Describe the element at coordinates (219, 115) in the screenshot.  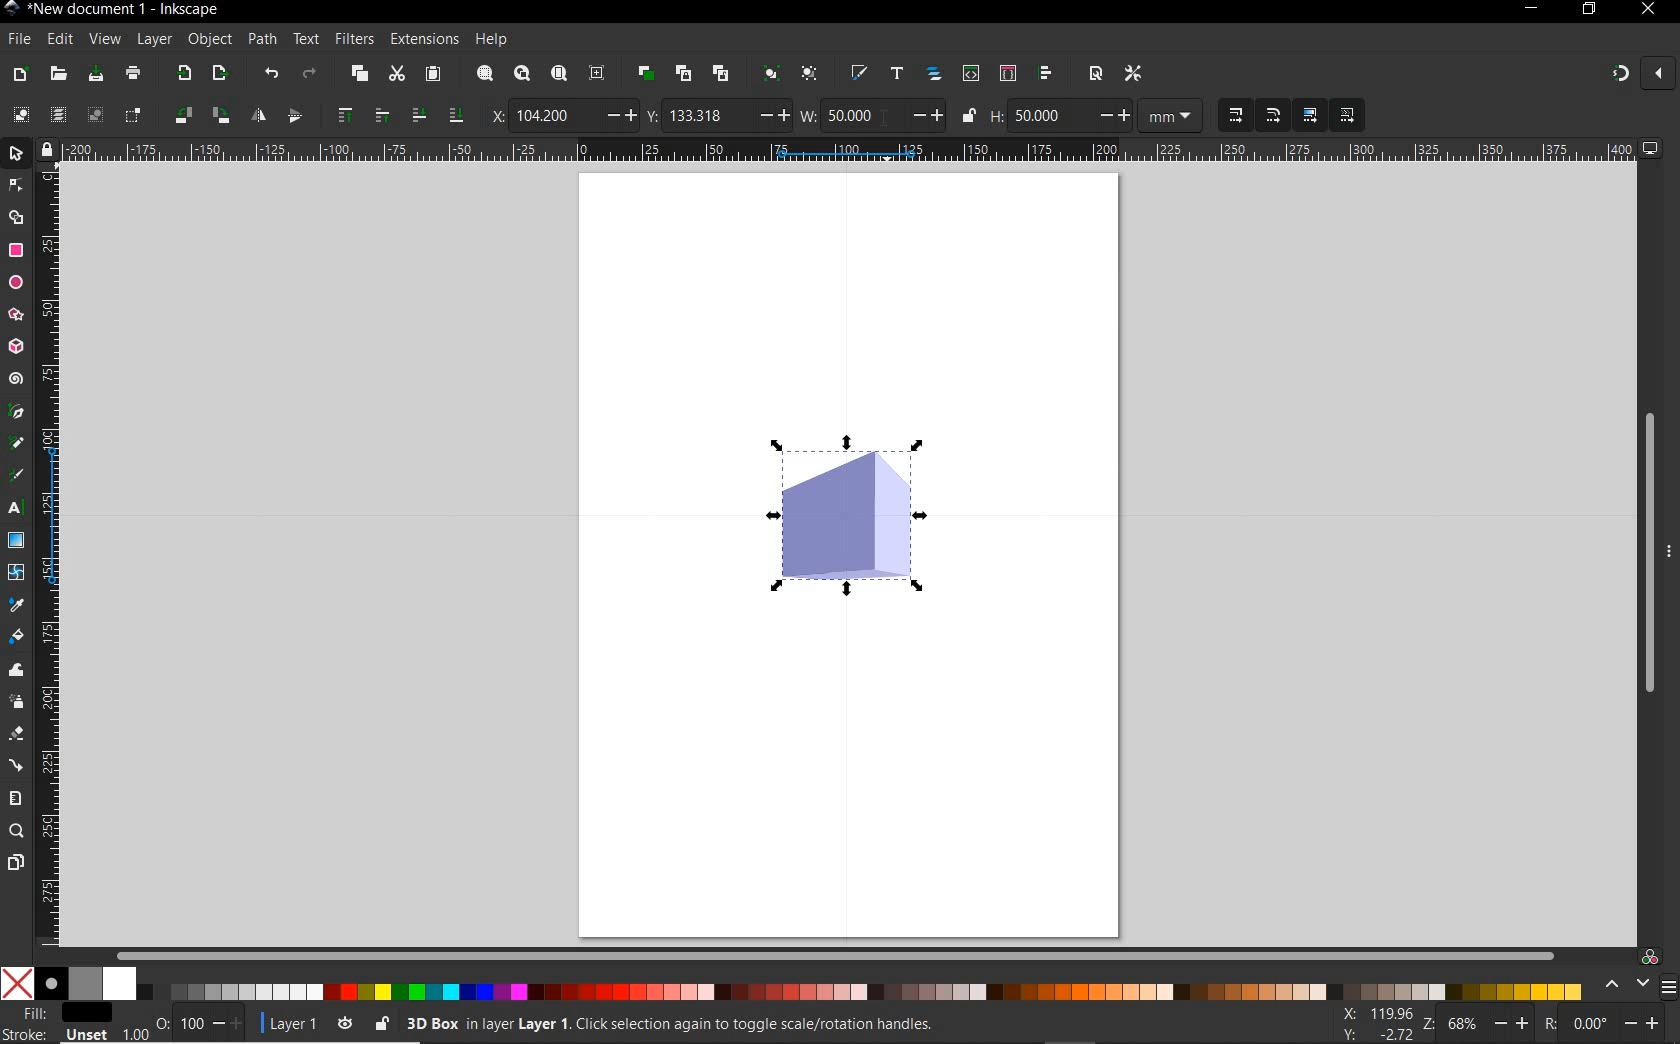
I see `object rotate` at that location.